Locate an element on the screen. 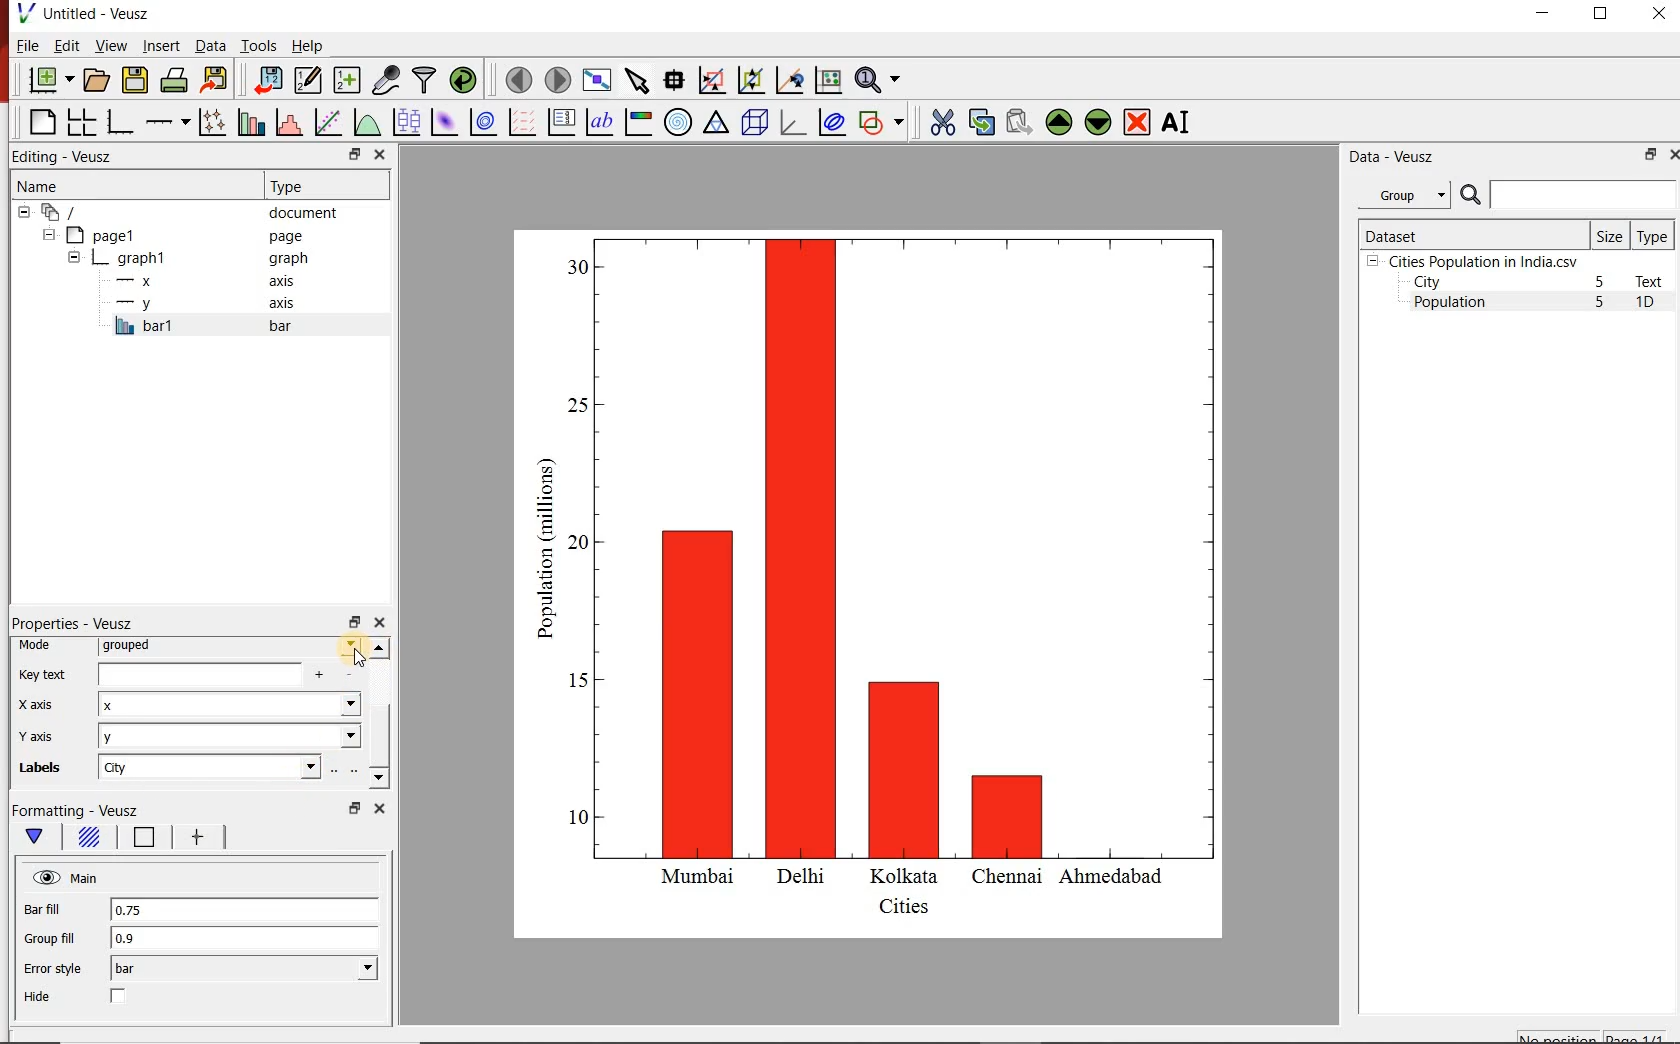 Image resolution: width=1680 pixels, height=1044 pixels. reload linked datasets is located at coordinates (462, 80).